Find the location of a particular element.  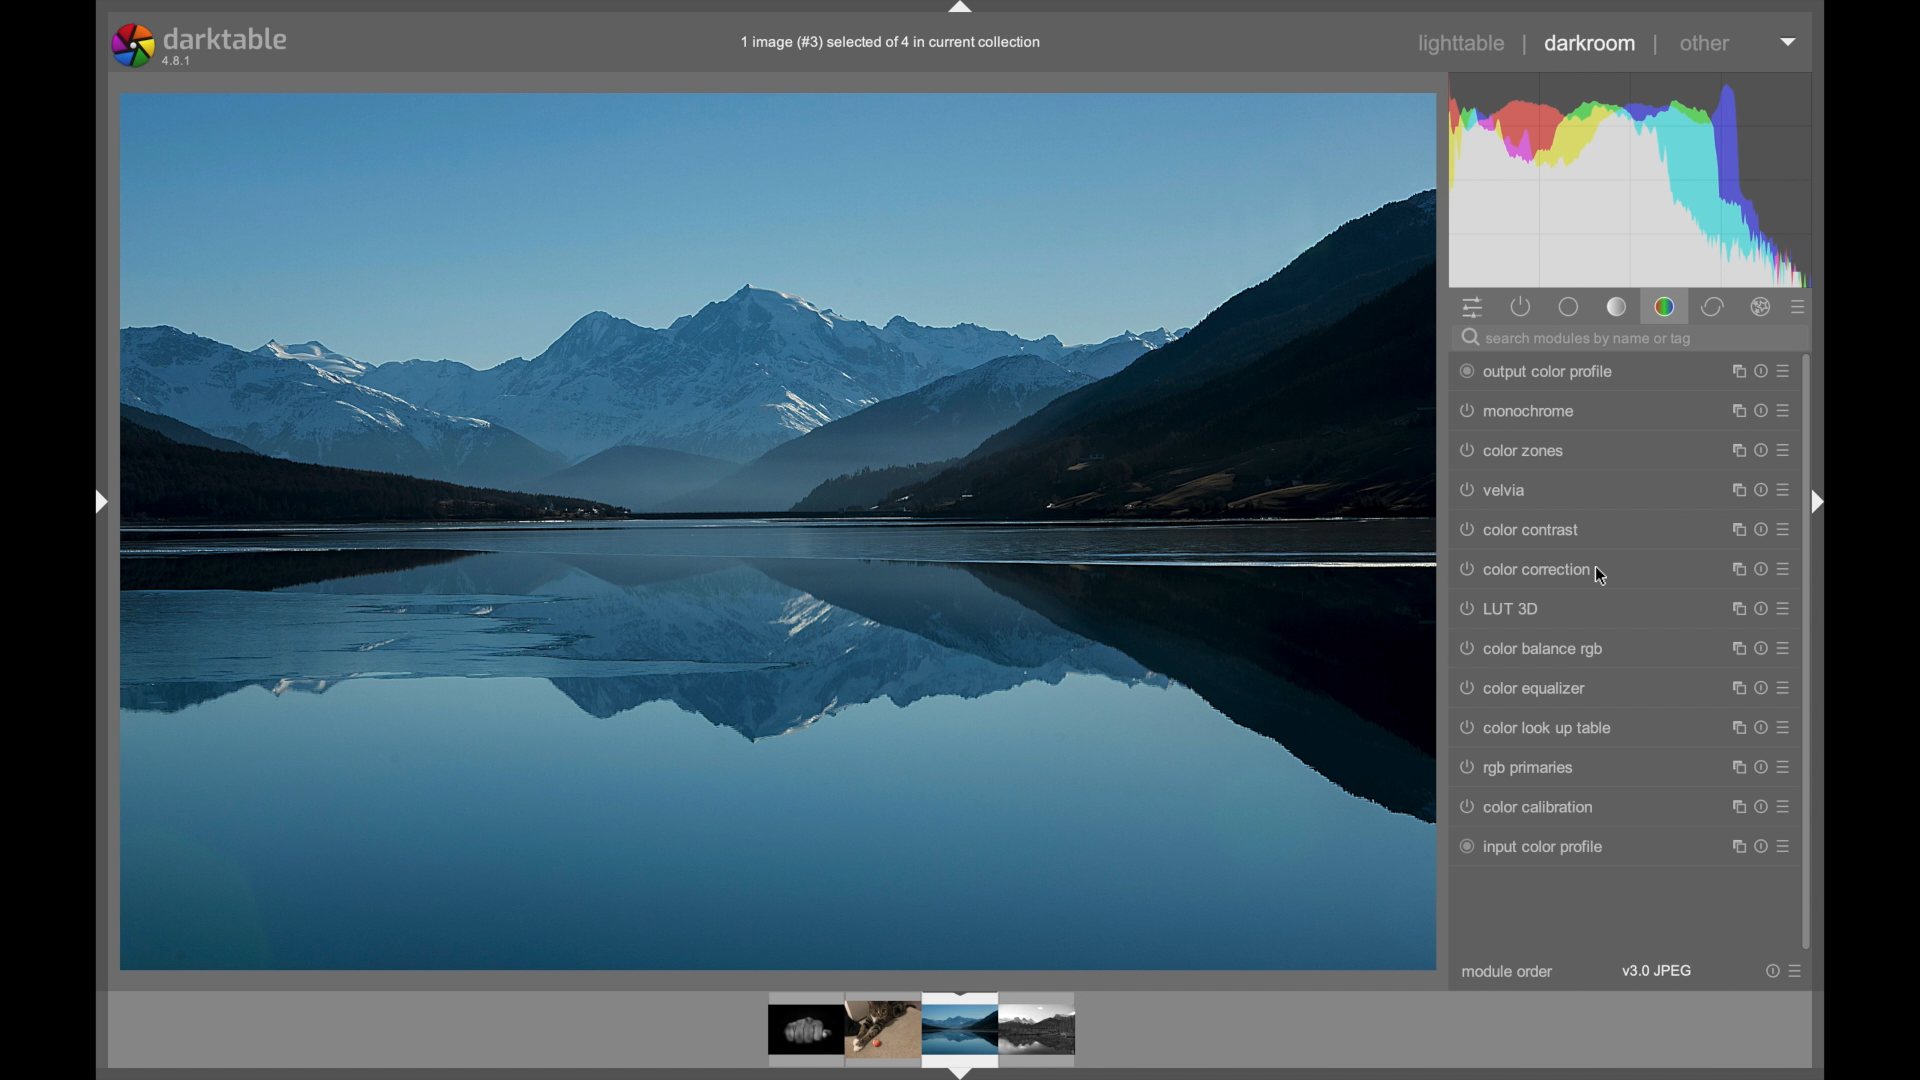

image is located at coordinates (956, 1035).